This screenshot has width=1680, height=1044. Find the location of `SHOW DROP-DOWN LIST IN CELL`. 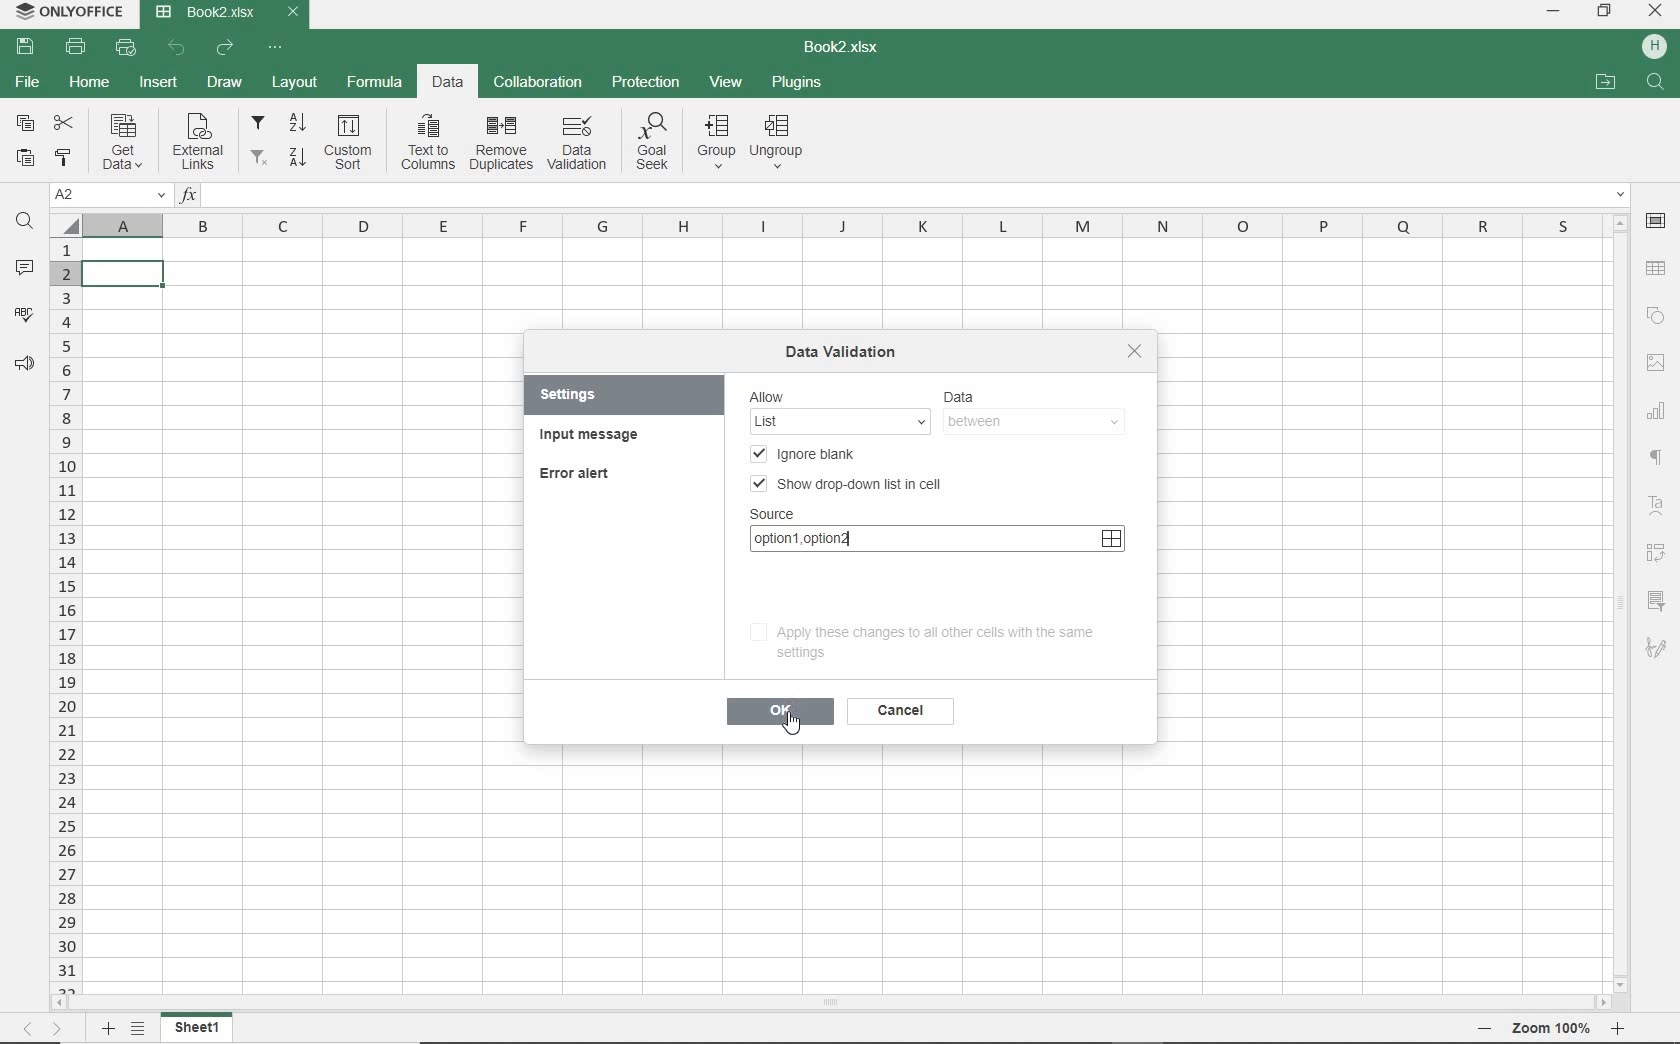

SHOW DROP-DOWN LIST IN CELL is located at coordinates (847, 482).